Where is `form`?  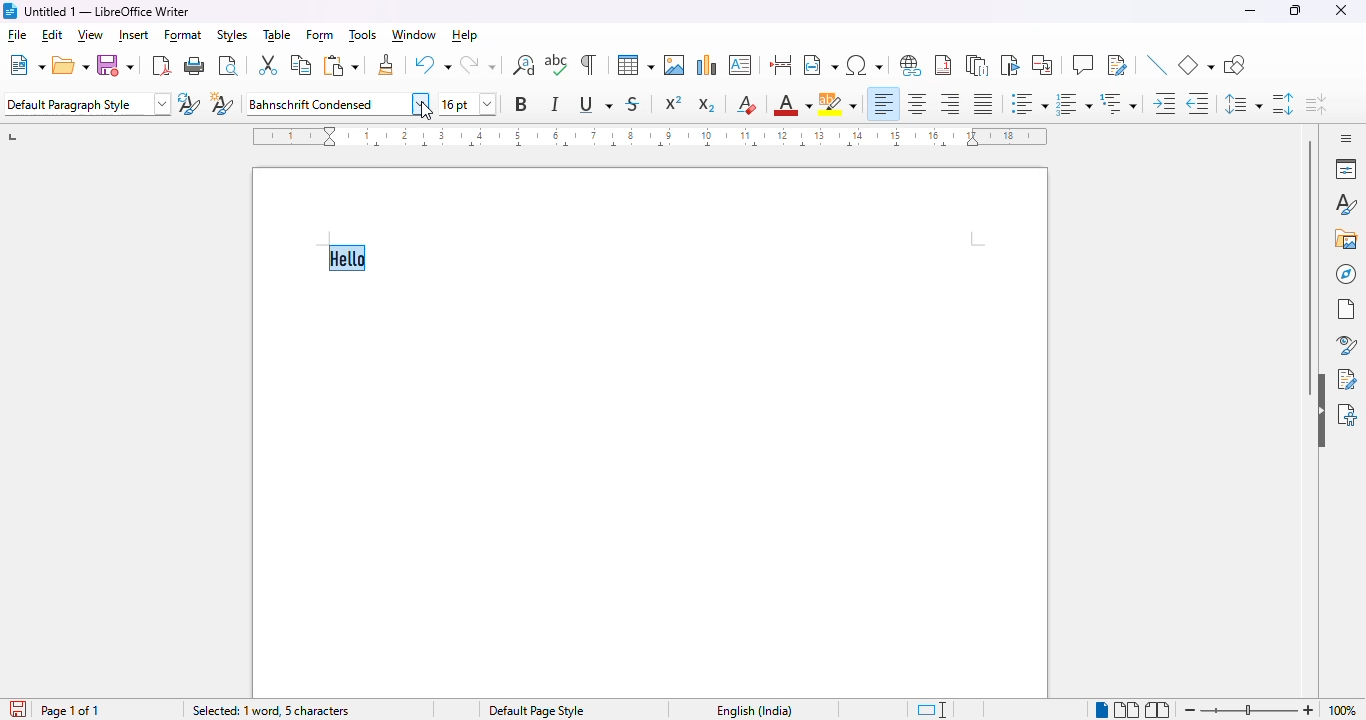 form is located at coordinates (321, 36).